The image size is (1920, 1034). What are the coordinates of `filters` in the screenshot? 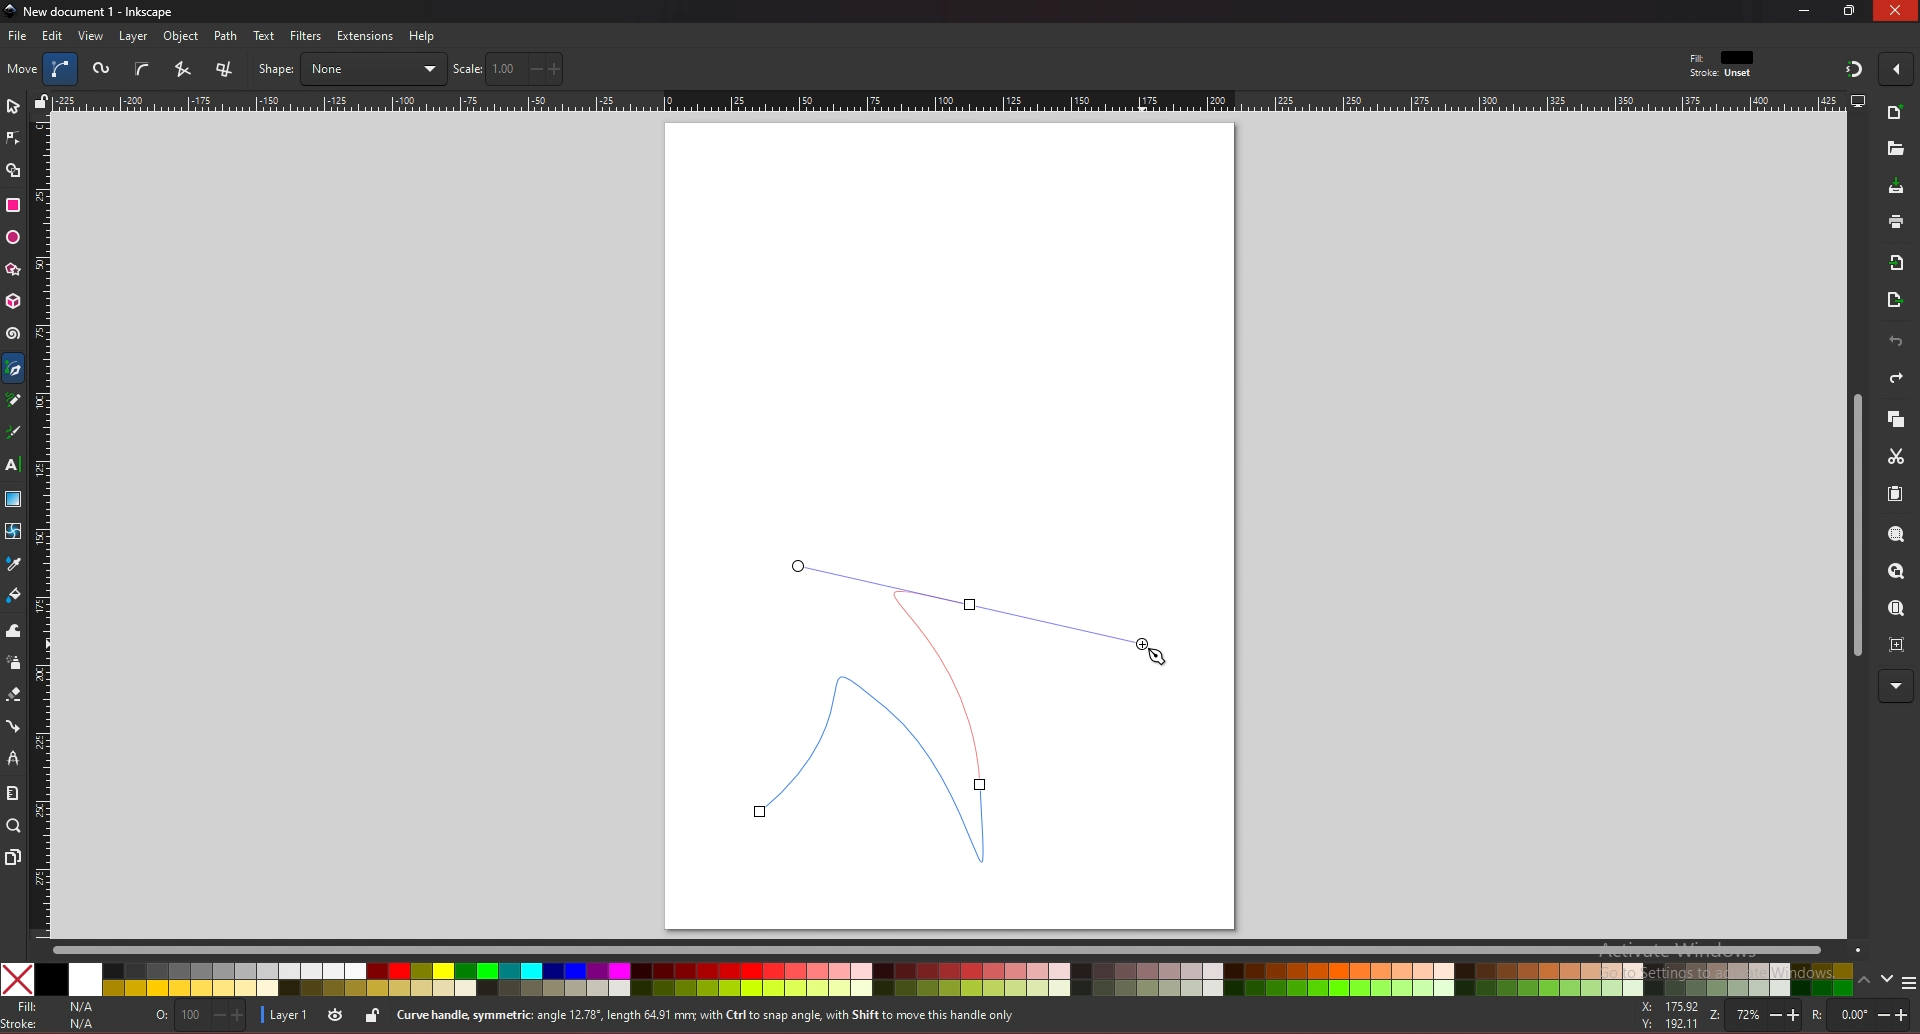 It's located at (307, 36).